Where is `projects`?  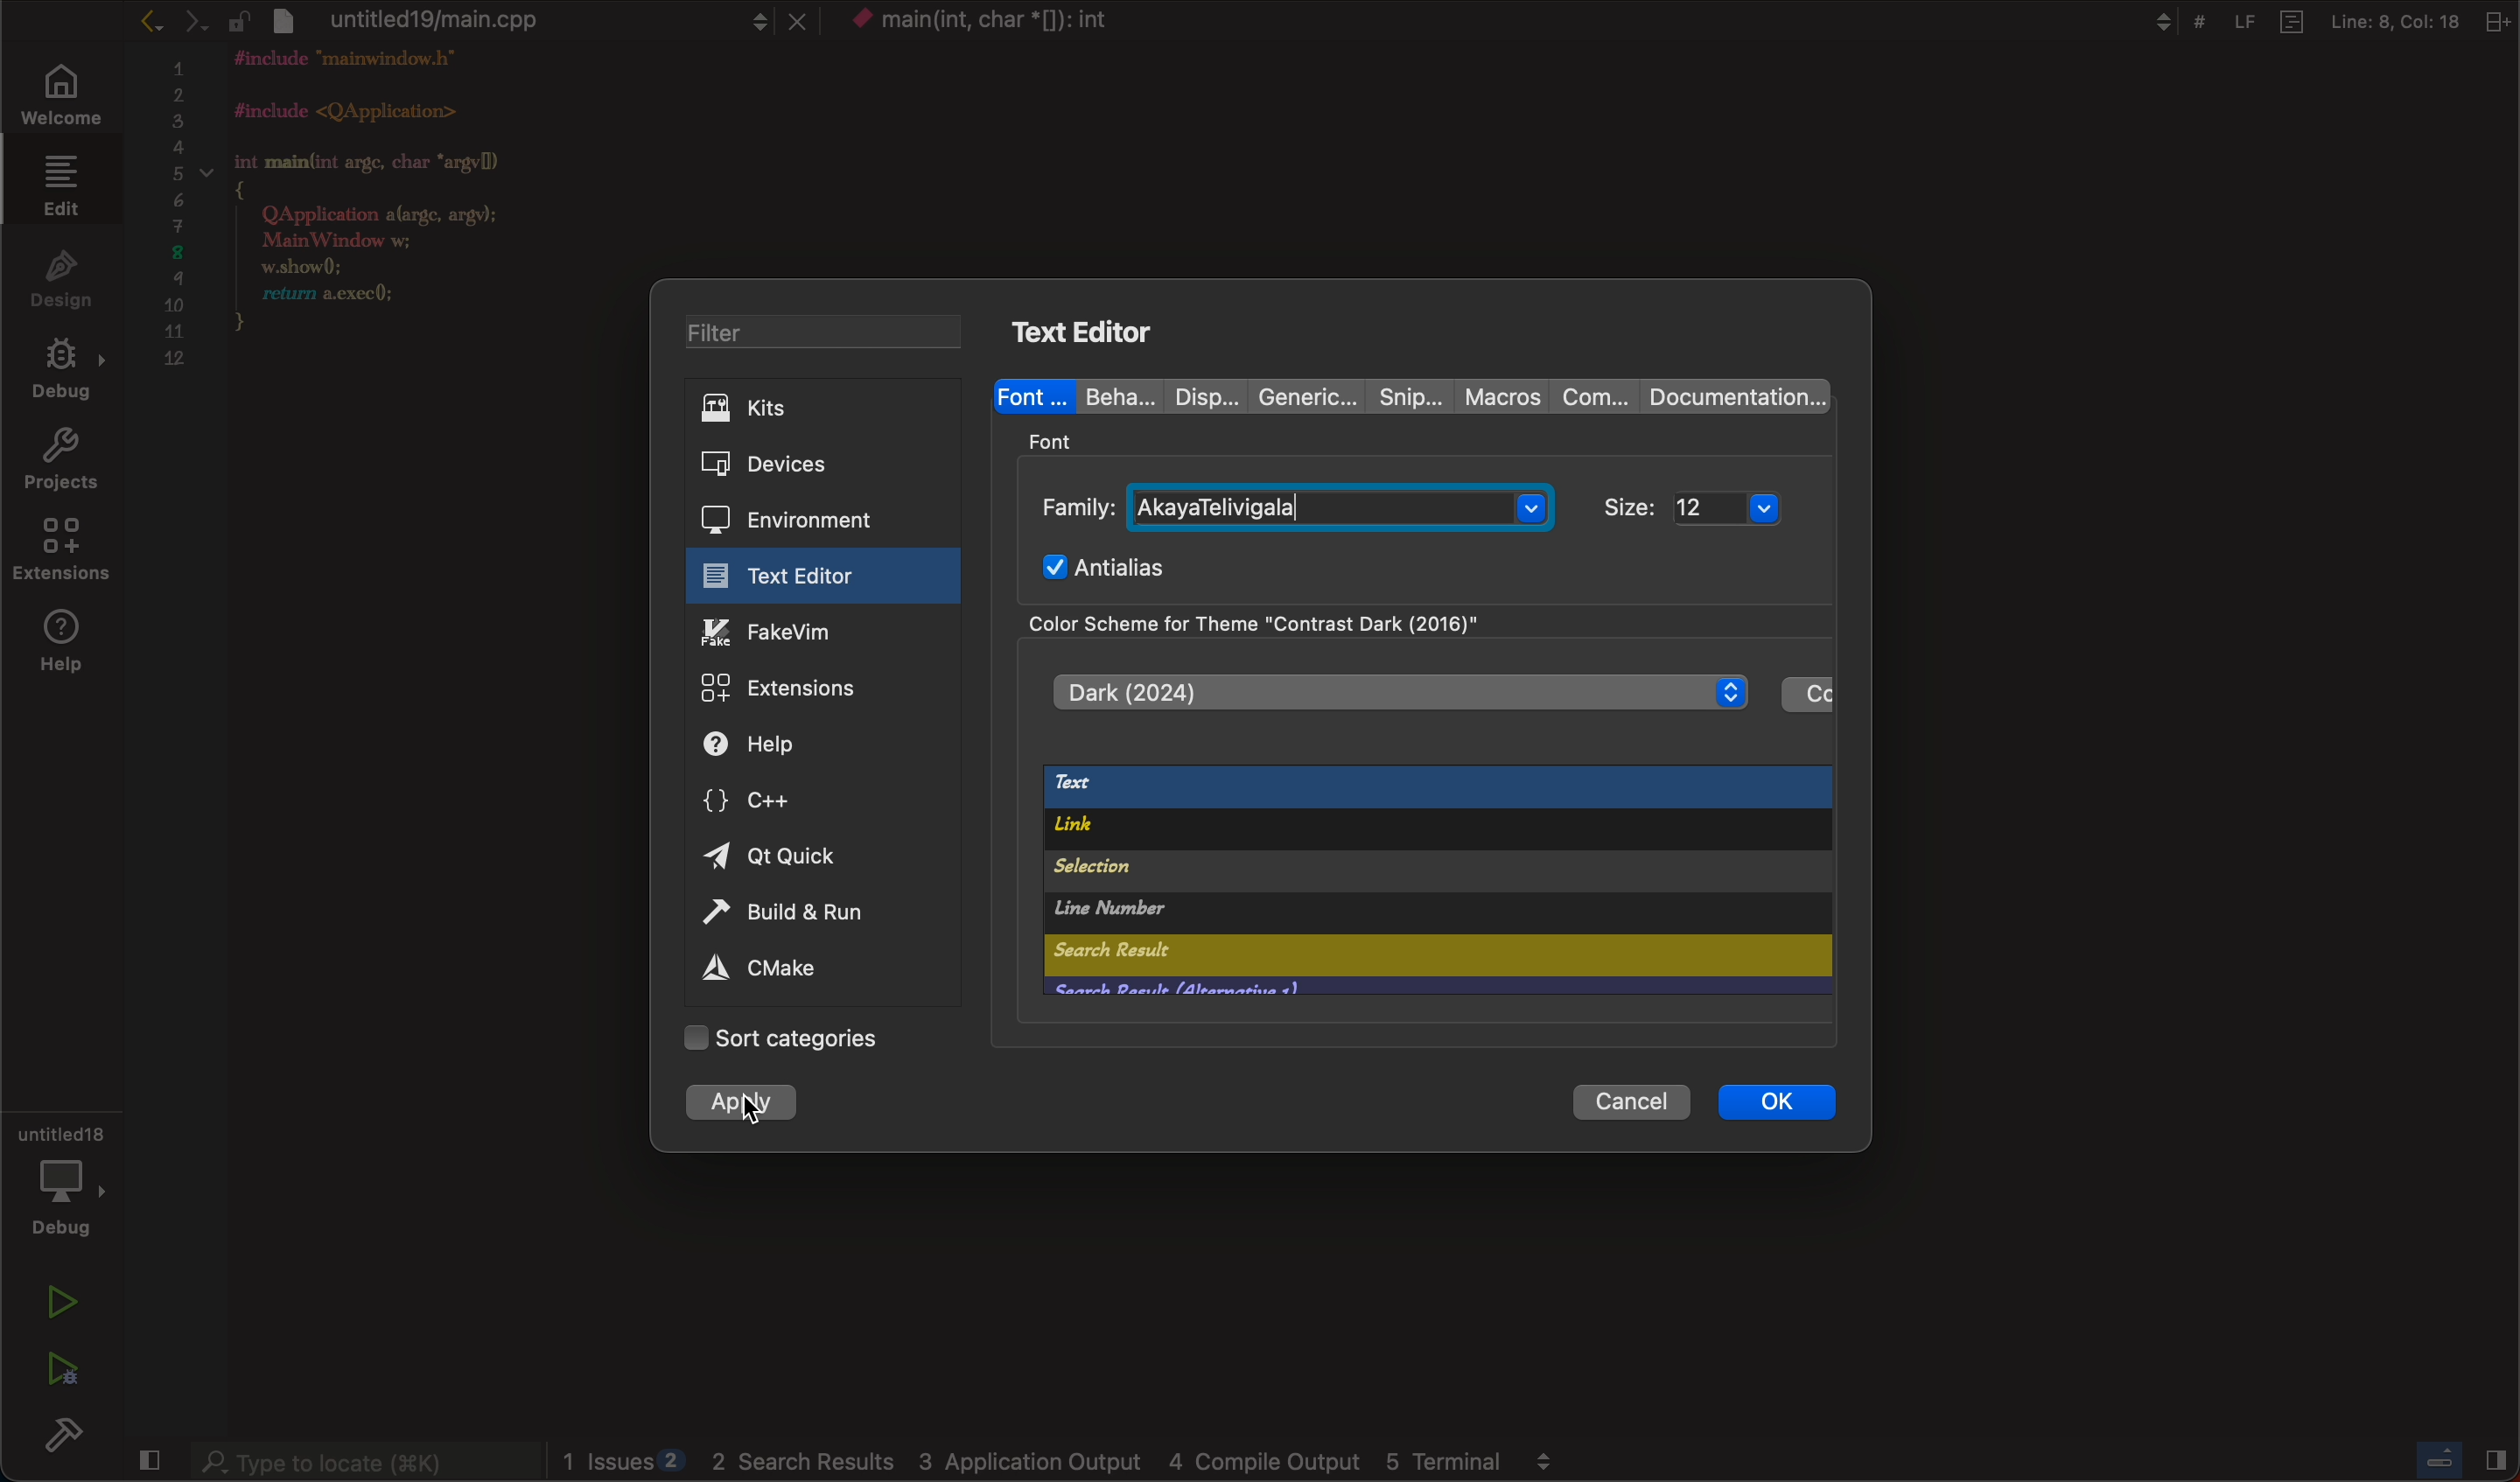 projects is located at coordinates (62, 462).